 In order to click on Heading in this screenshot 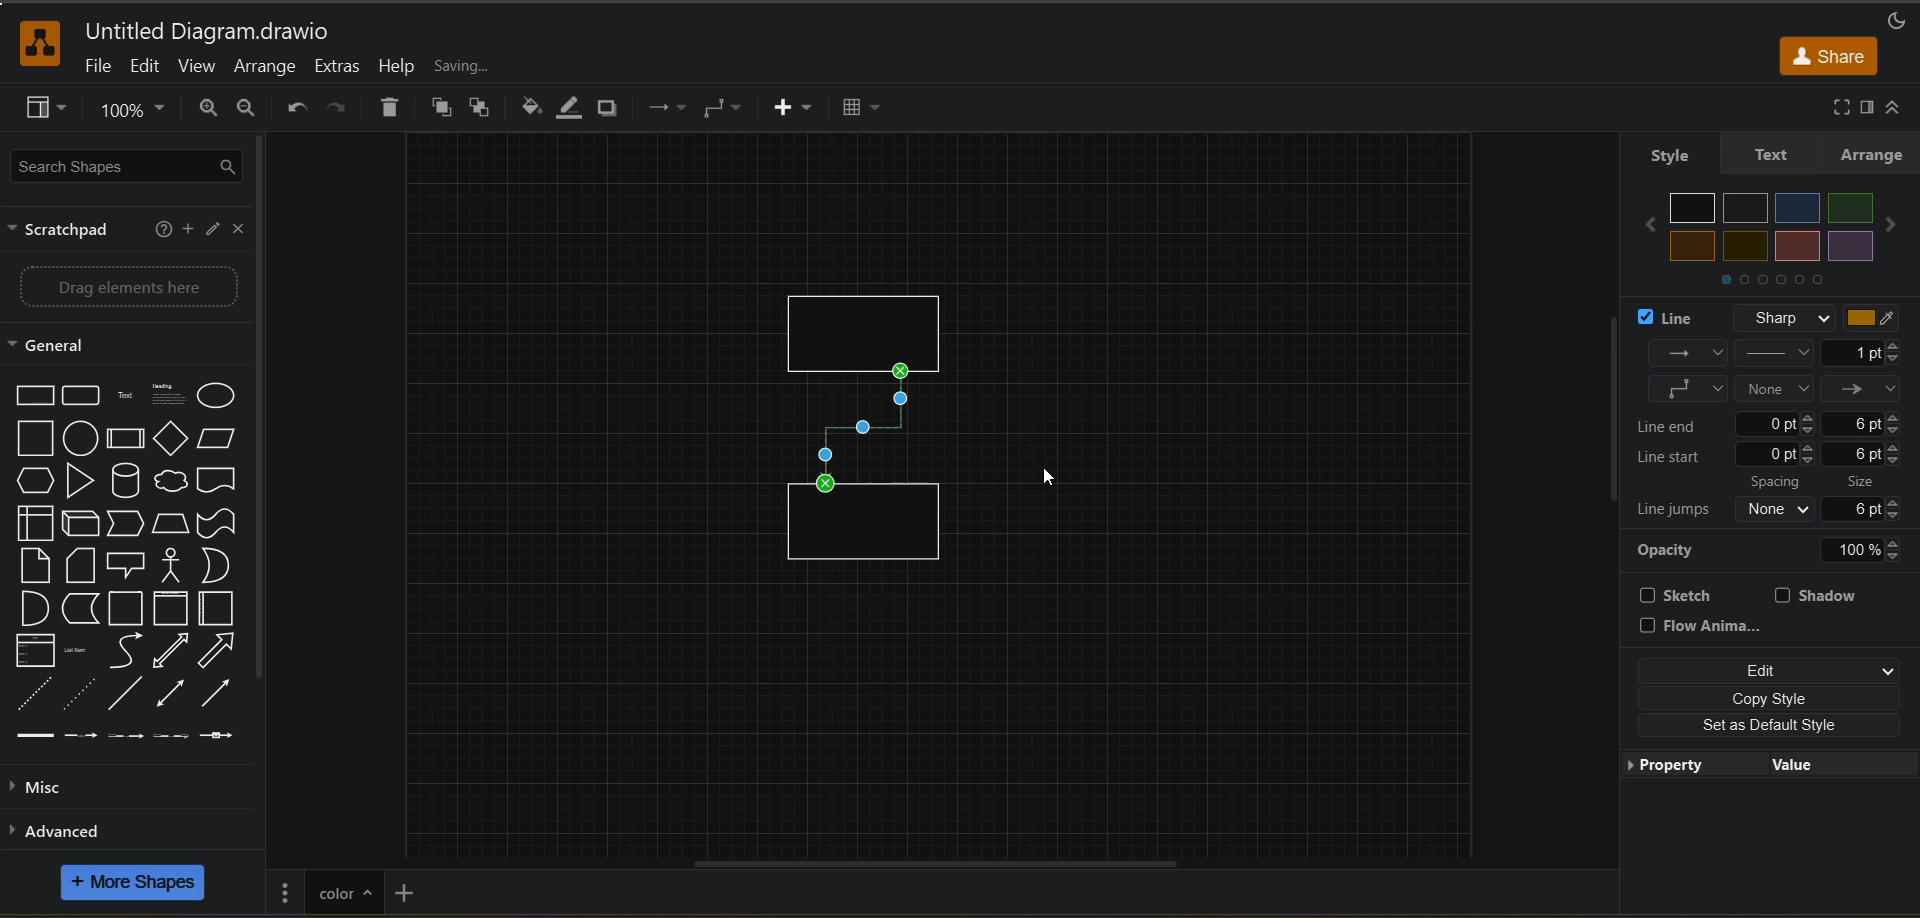, I will do `click(170, 395)`.